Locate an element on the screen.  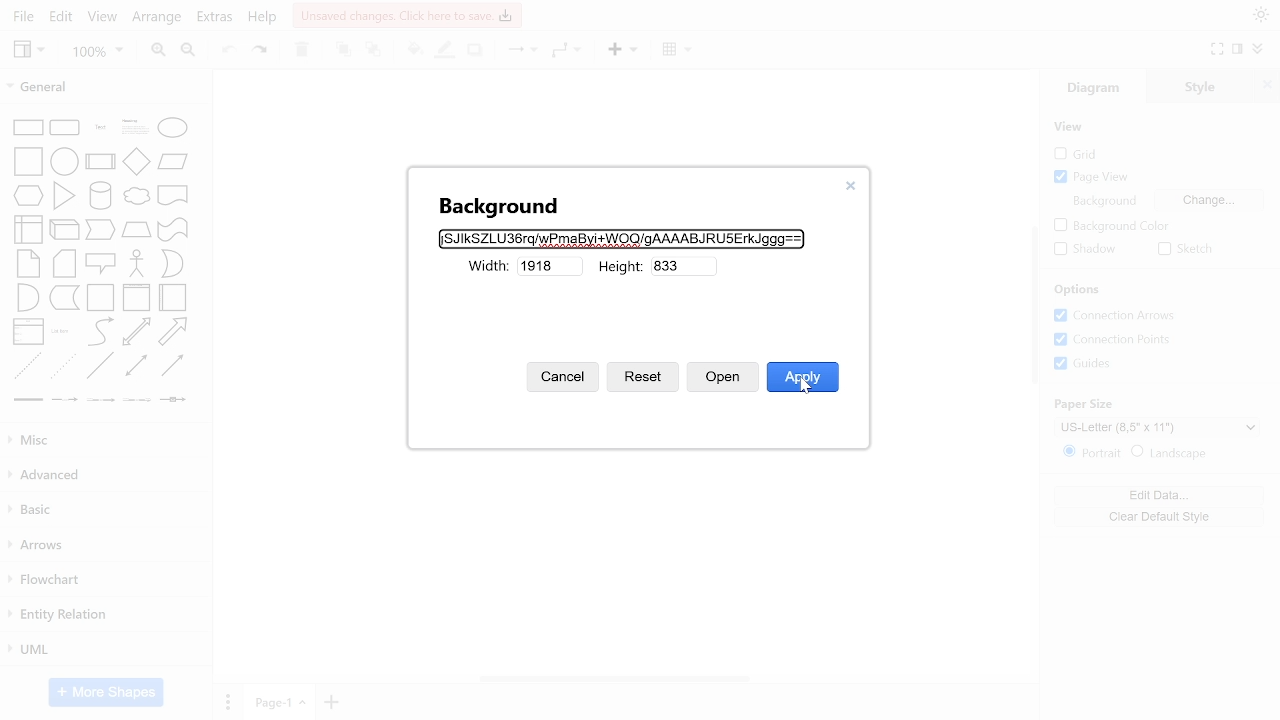
general shapes is located at coordinates (98, 159).